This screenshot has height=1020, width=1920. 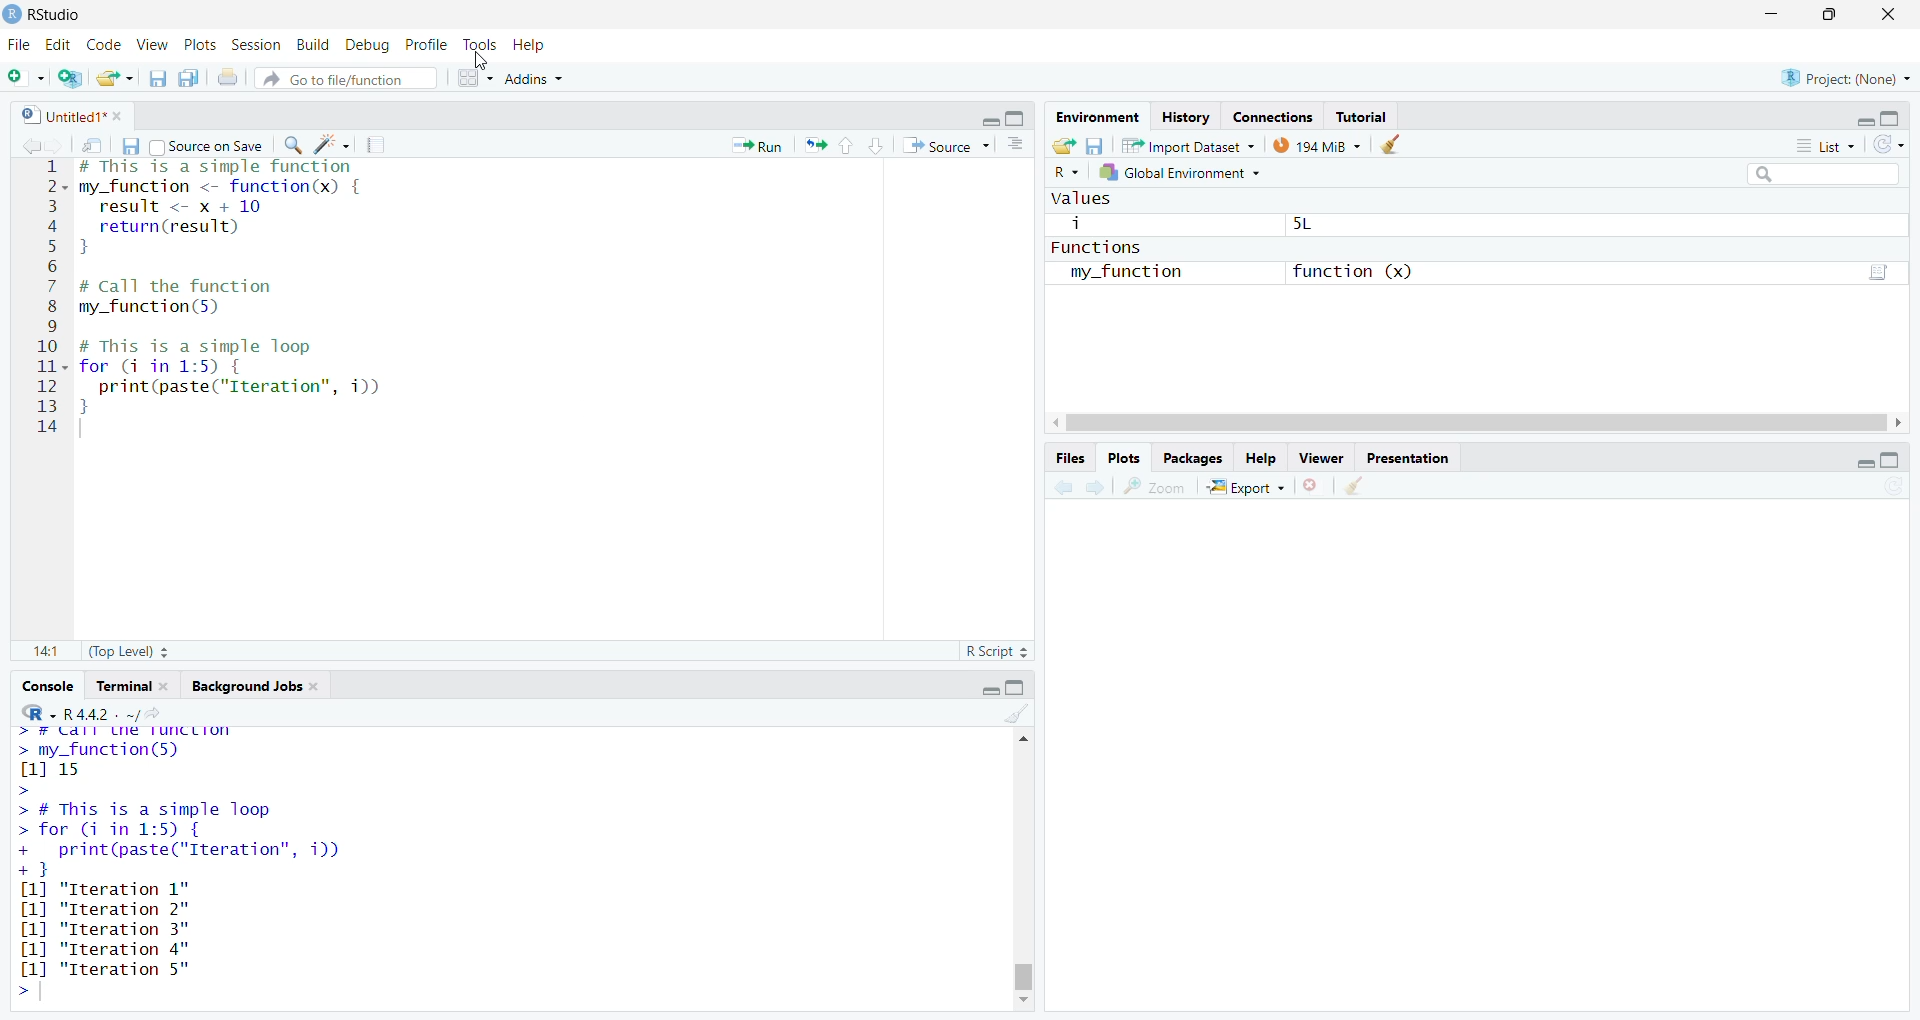 I want to click on move up, so click(x=1020, y=740).